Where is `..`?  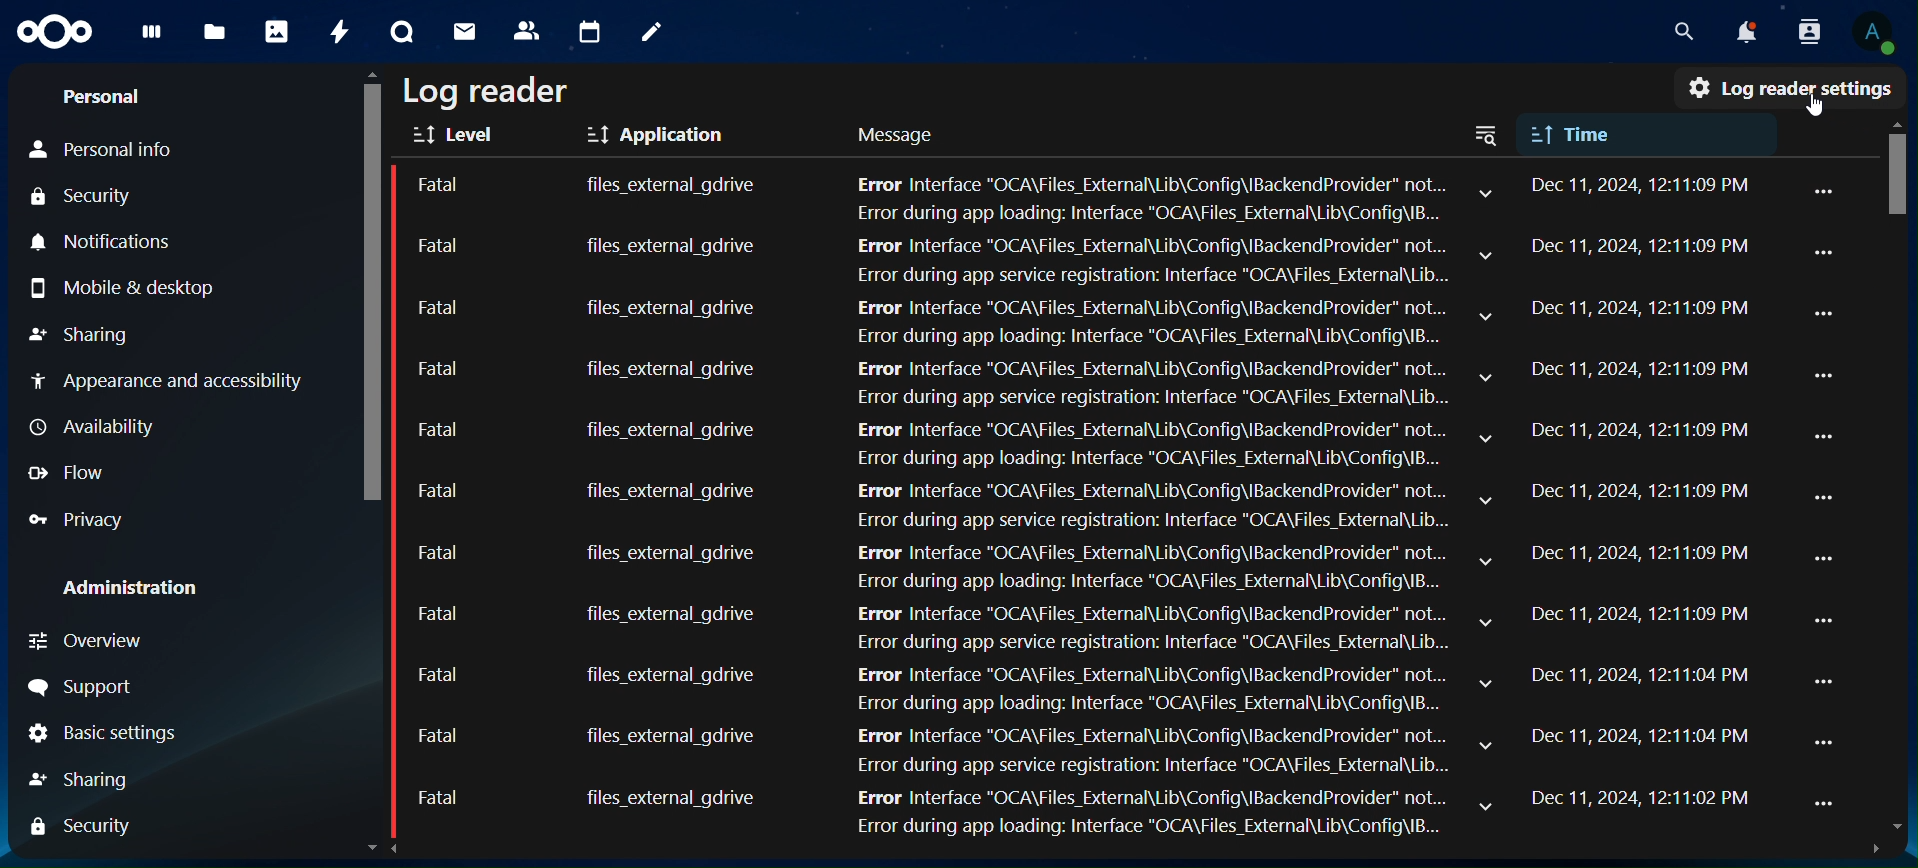
.. is located at coordinates (1824, 191).